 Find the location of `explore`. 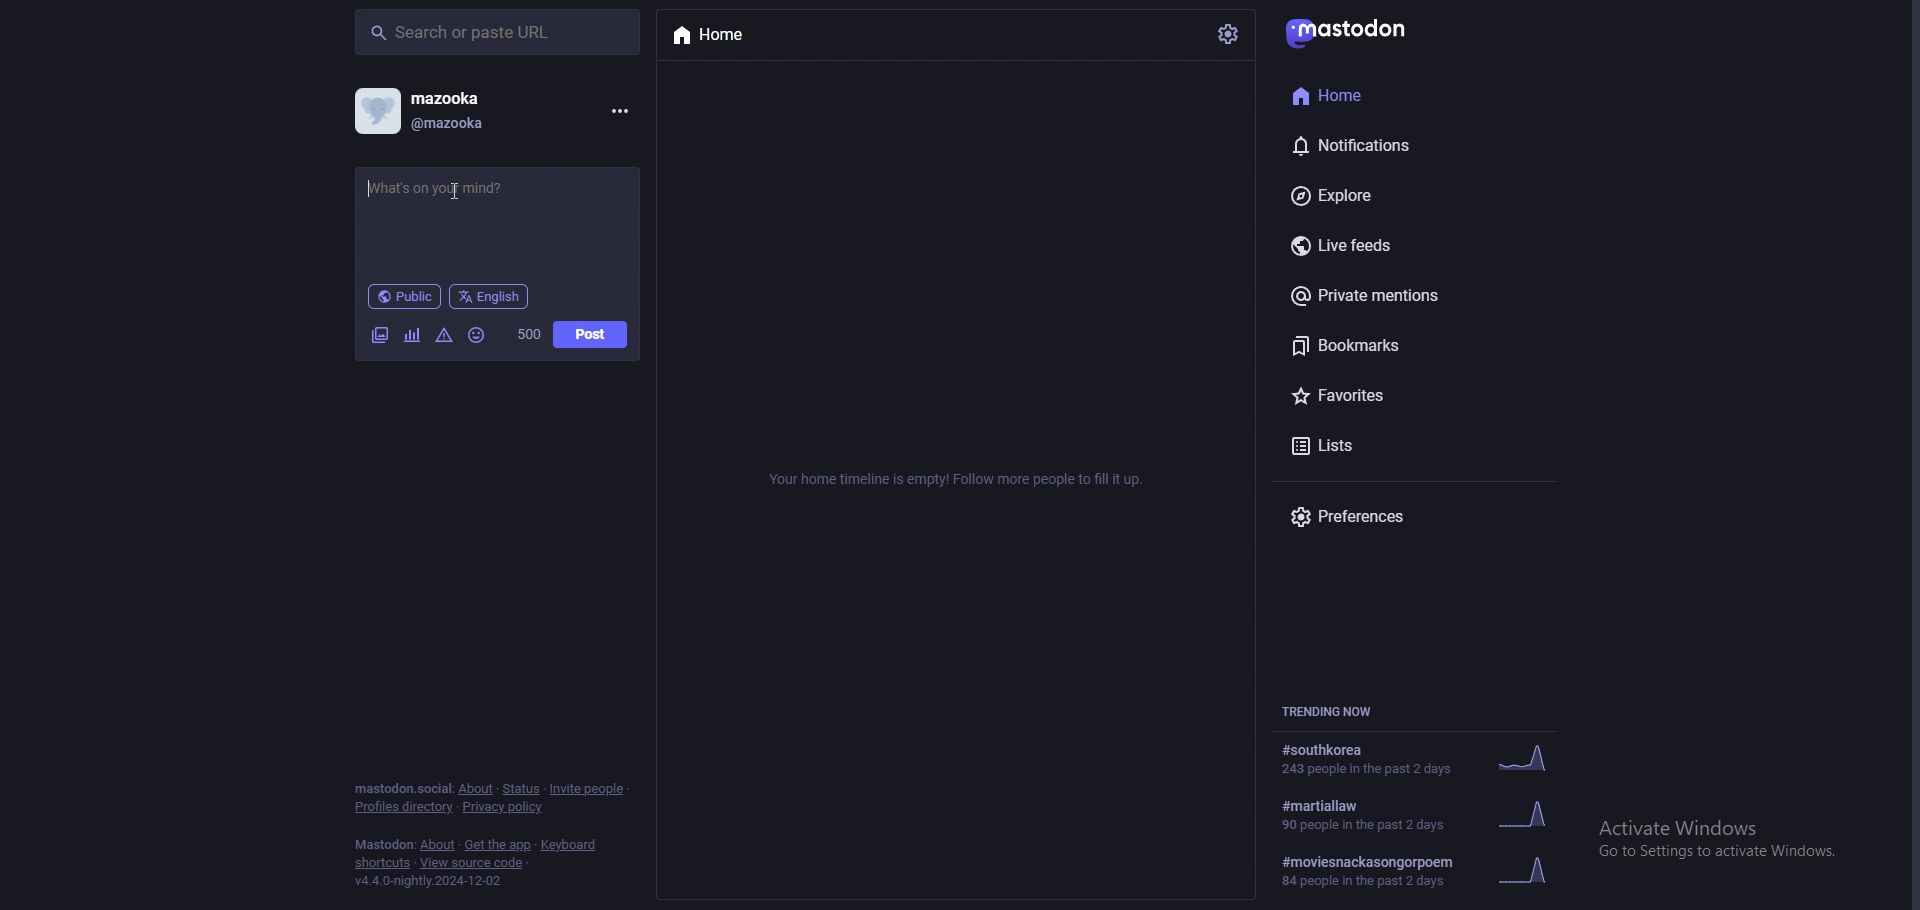

explore is located at coordinates (1377, 195).